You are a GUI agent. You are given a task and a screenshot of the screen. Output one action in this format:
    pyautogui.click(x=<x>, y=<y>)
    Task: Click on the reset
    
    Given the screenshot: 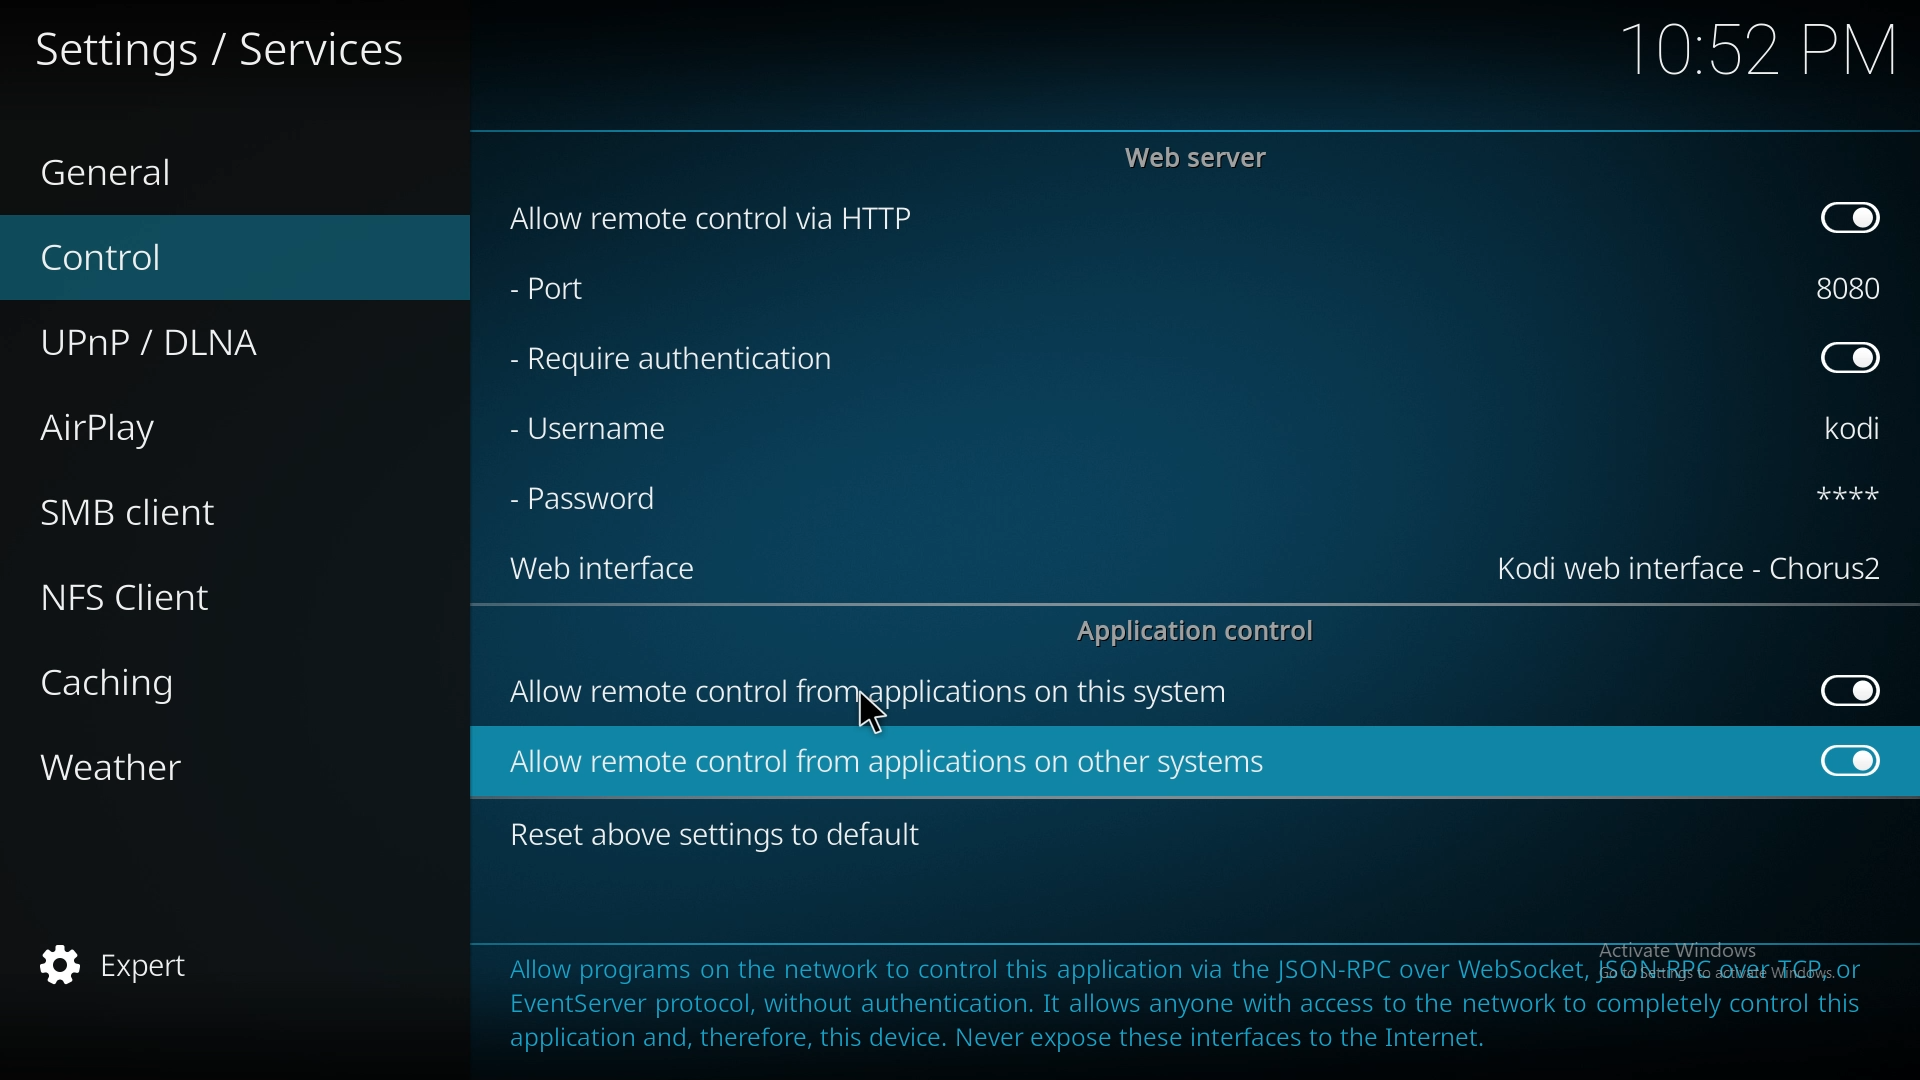 What is the action you would take?
    pyautogui.click(x=722, y=836)
    